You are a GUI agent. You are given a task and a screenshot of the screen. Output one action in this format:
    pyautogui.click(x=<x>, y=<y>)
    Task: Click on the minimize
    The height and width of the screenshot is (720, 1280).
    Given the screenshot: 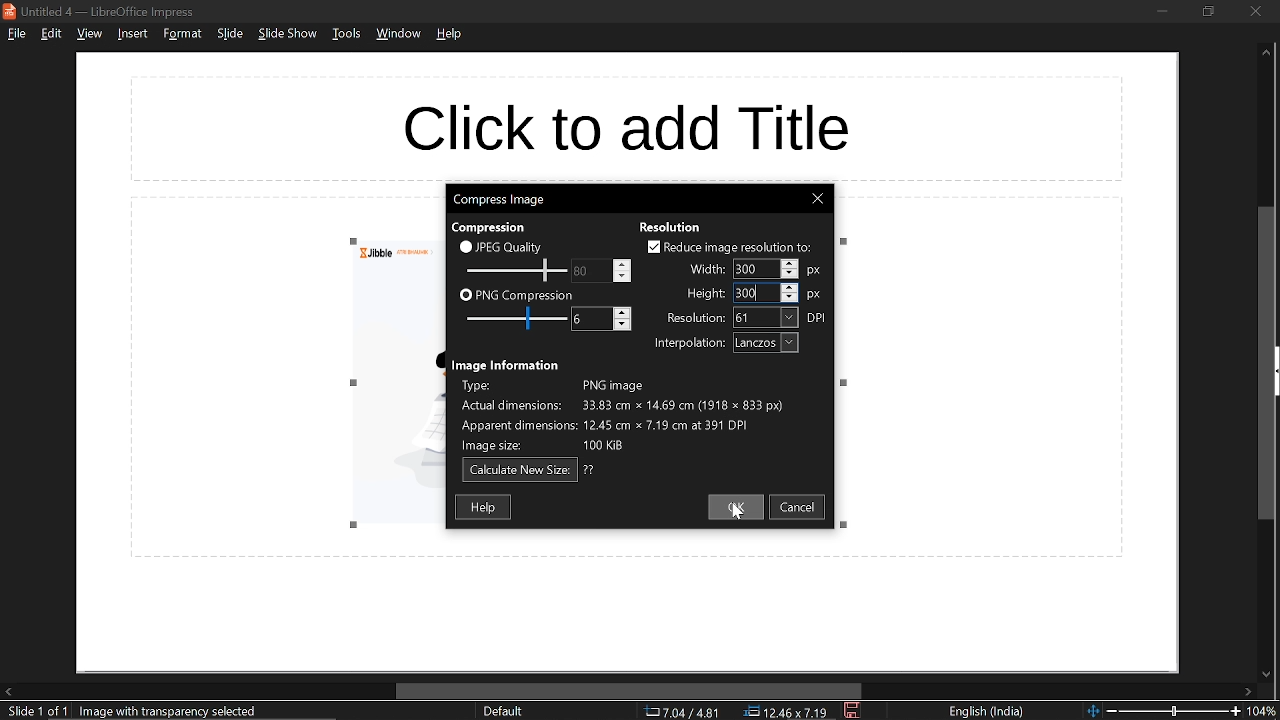 What is the action you would take?
    pyautogui.click(x=1162, y=11)
    